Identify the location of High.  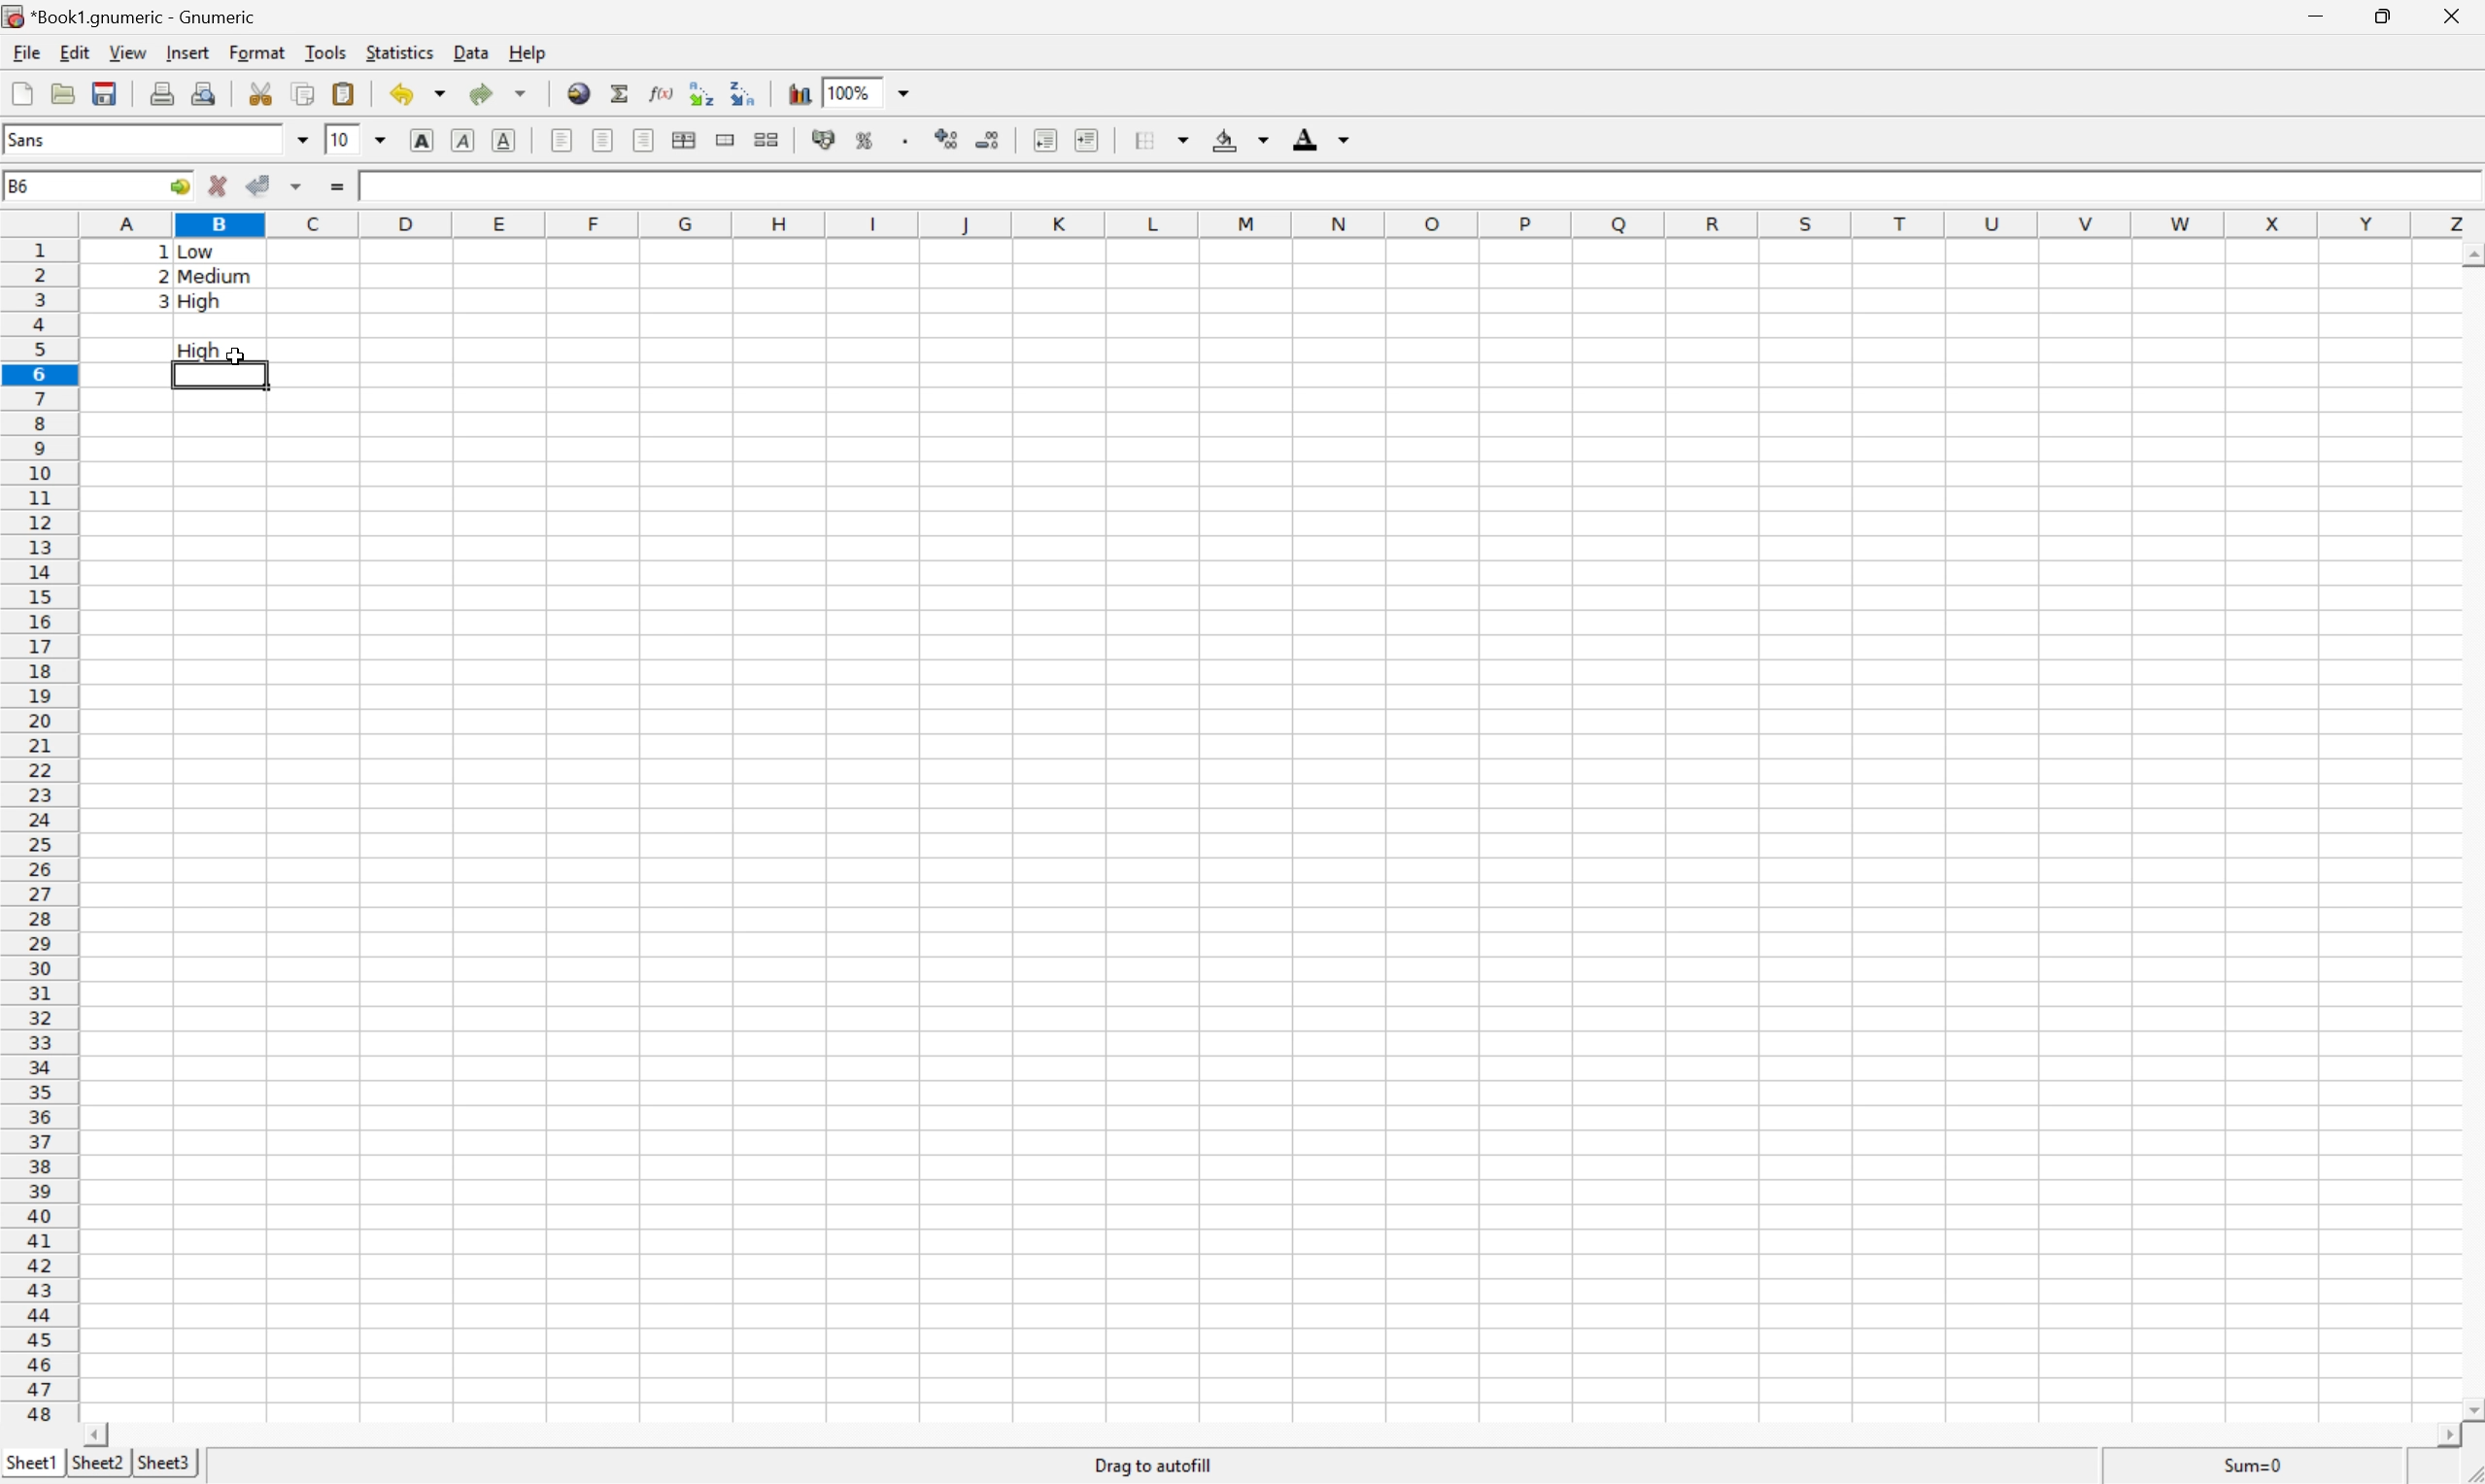
(208, 350).